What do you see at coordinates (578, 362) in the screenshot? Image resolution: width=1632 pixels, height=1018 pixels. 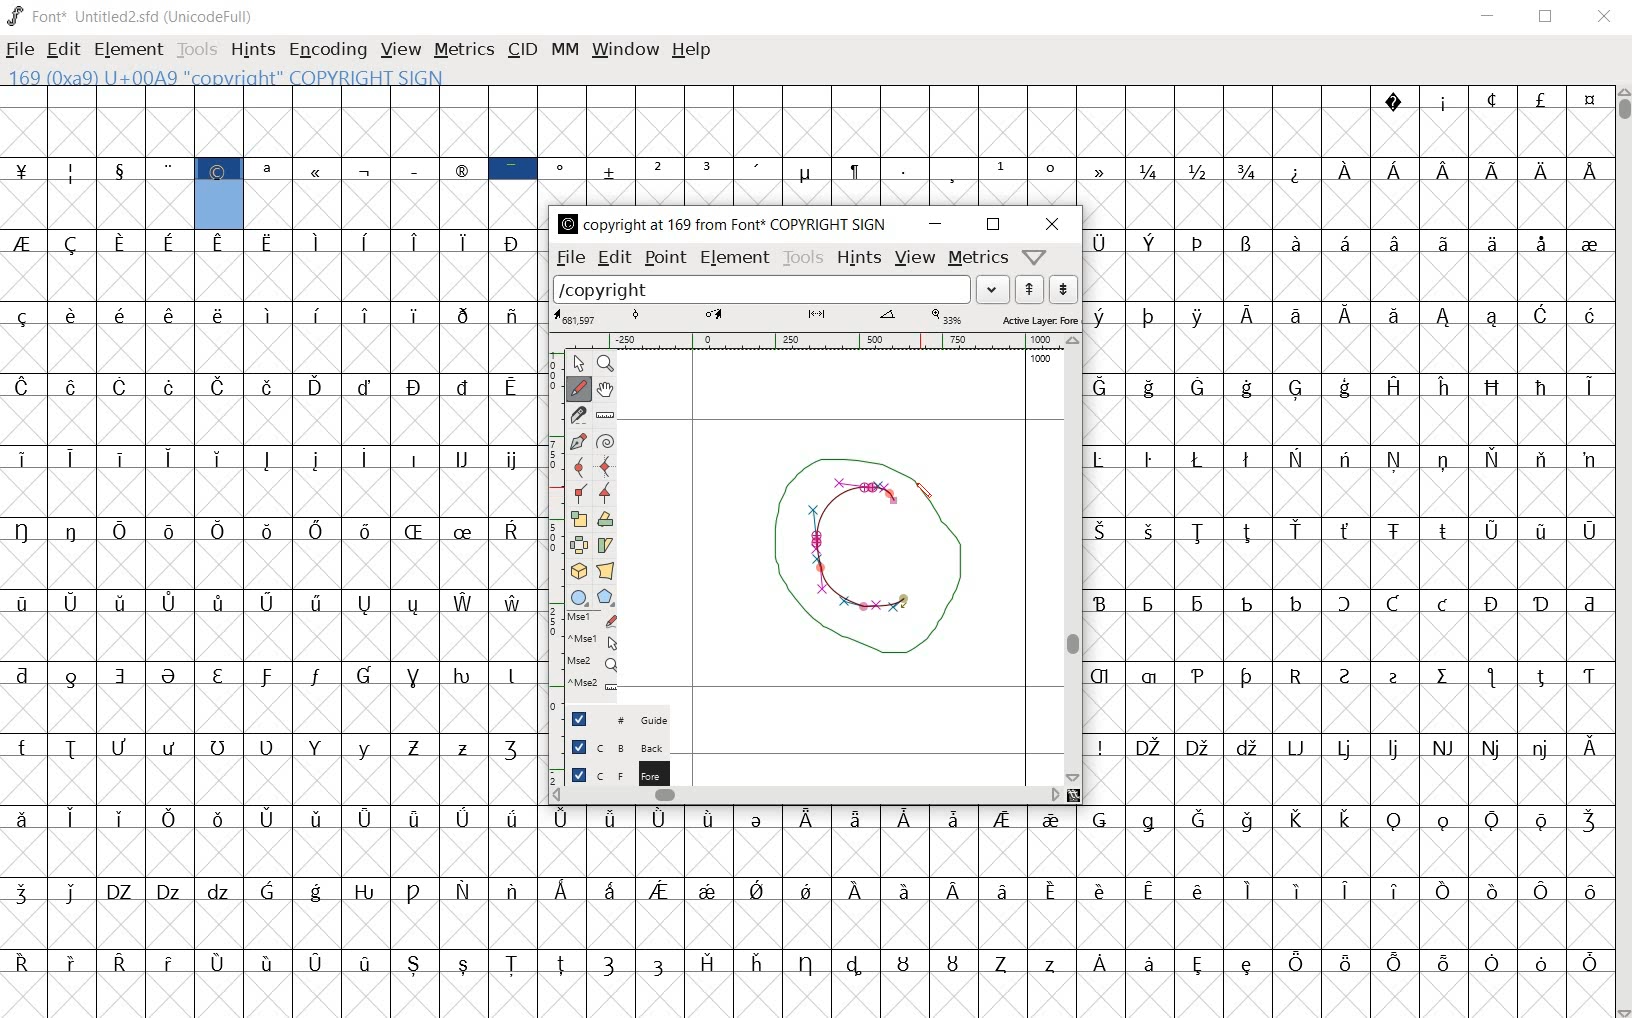 I see `POINTER` at bounding box center [578, 362].